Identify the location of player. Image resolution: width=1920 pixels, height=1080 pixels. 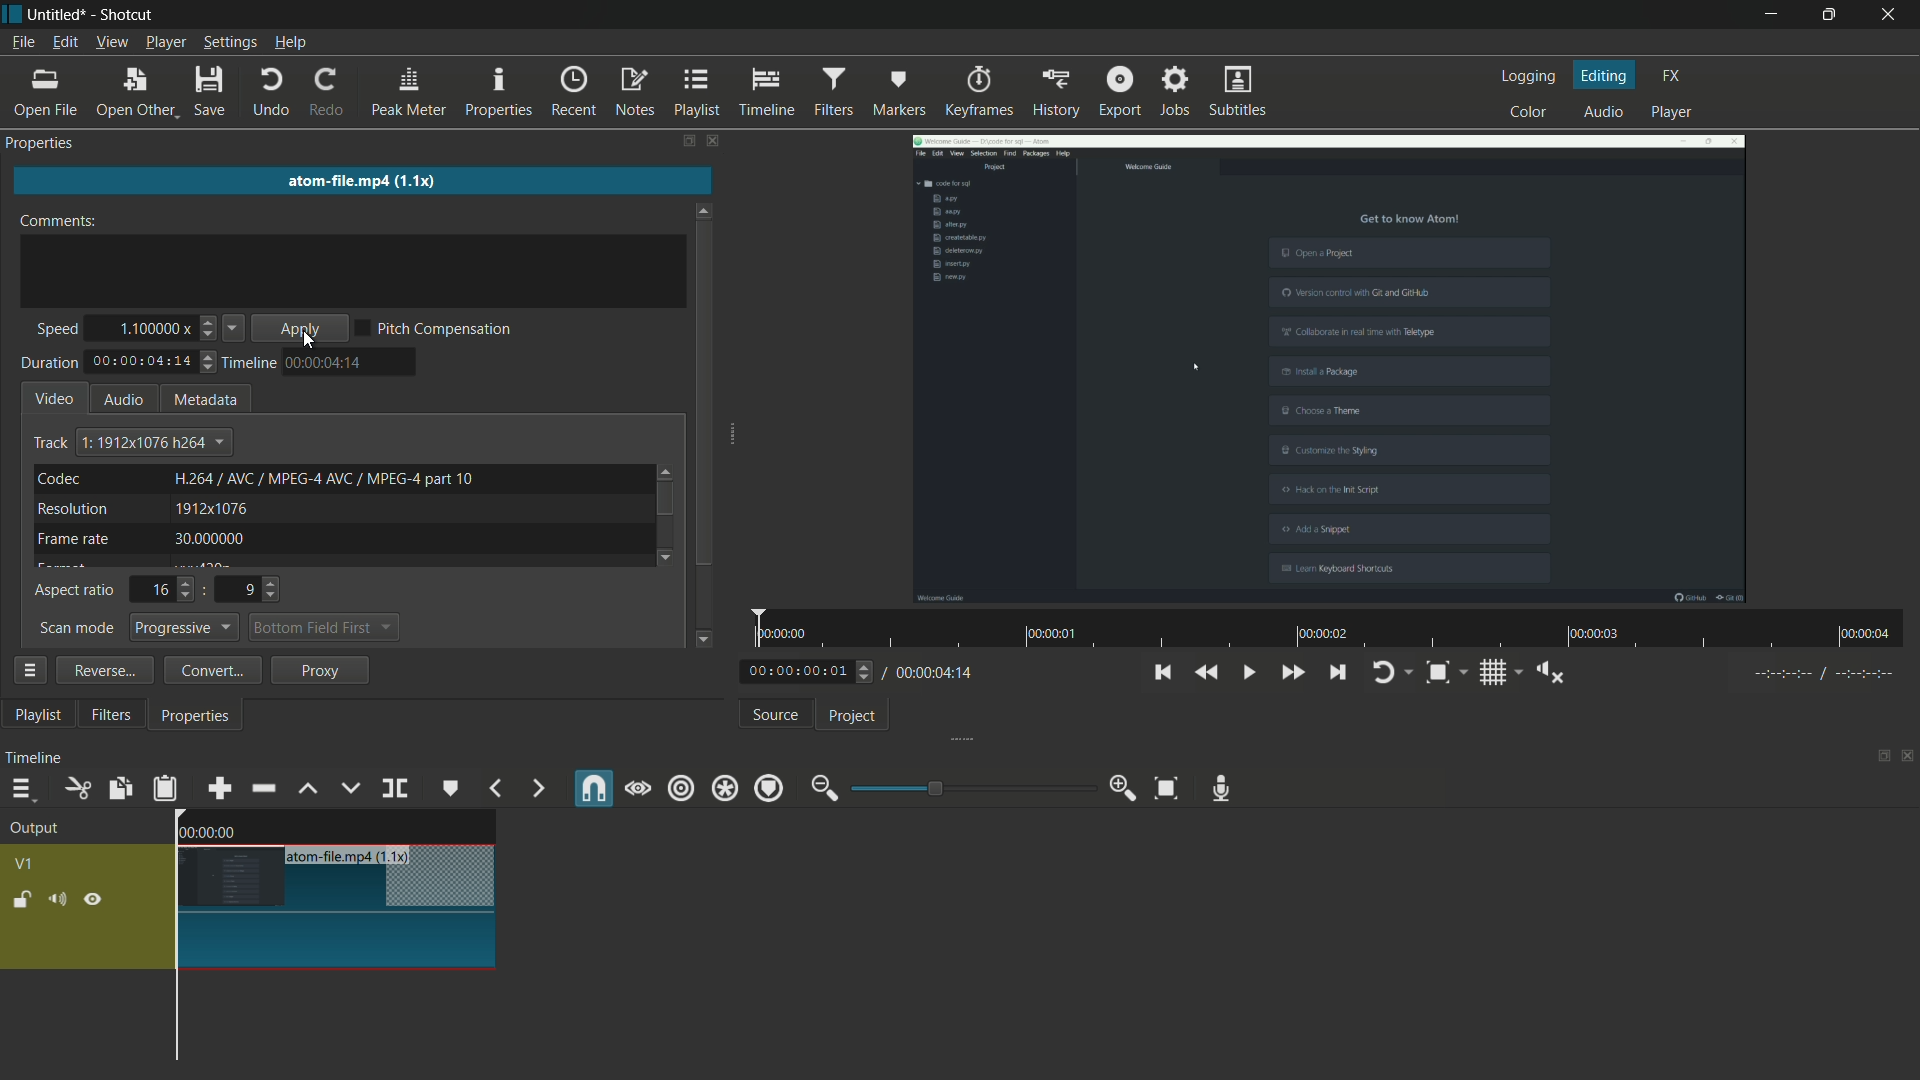
(1671, 112).